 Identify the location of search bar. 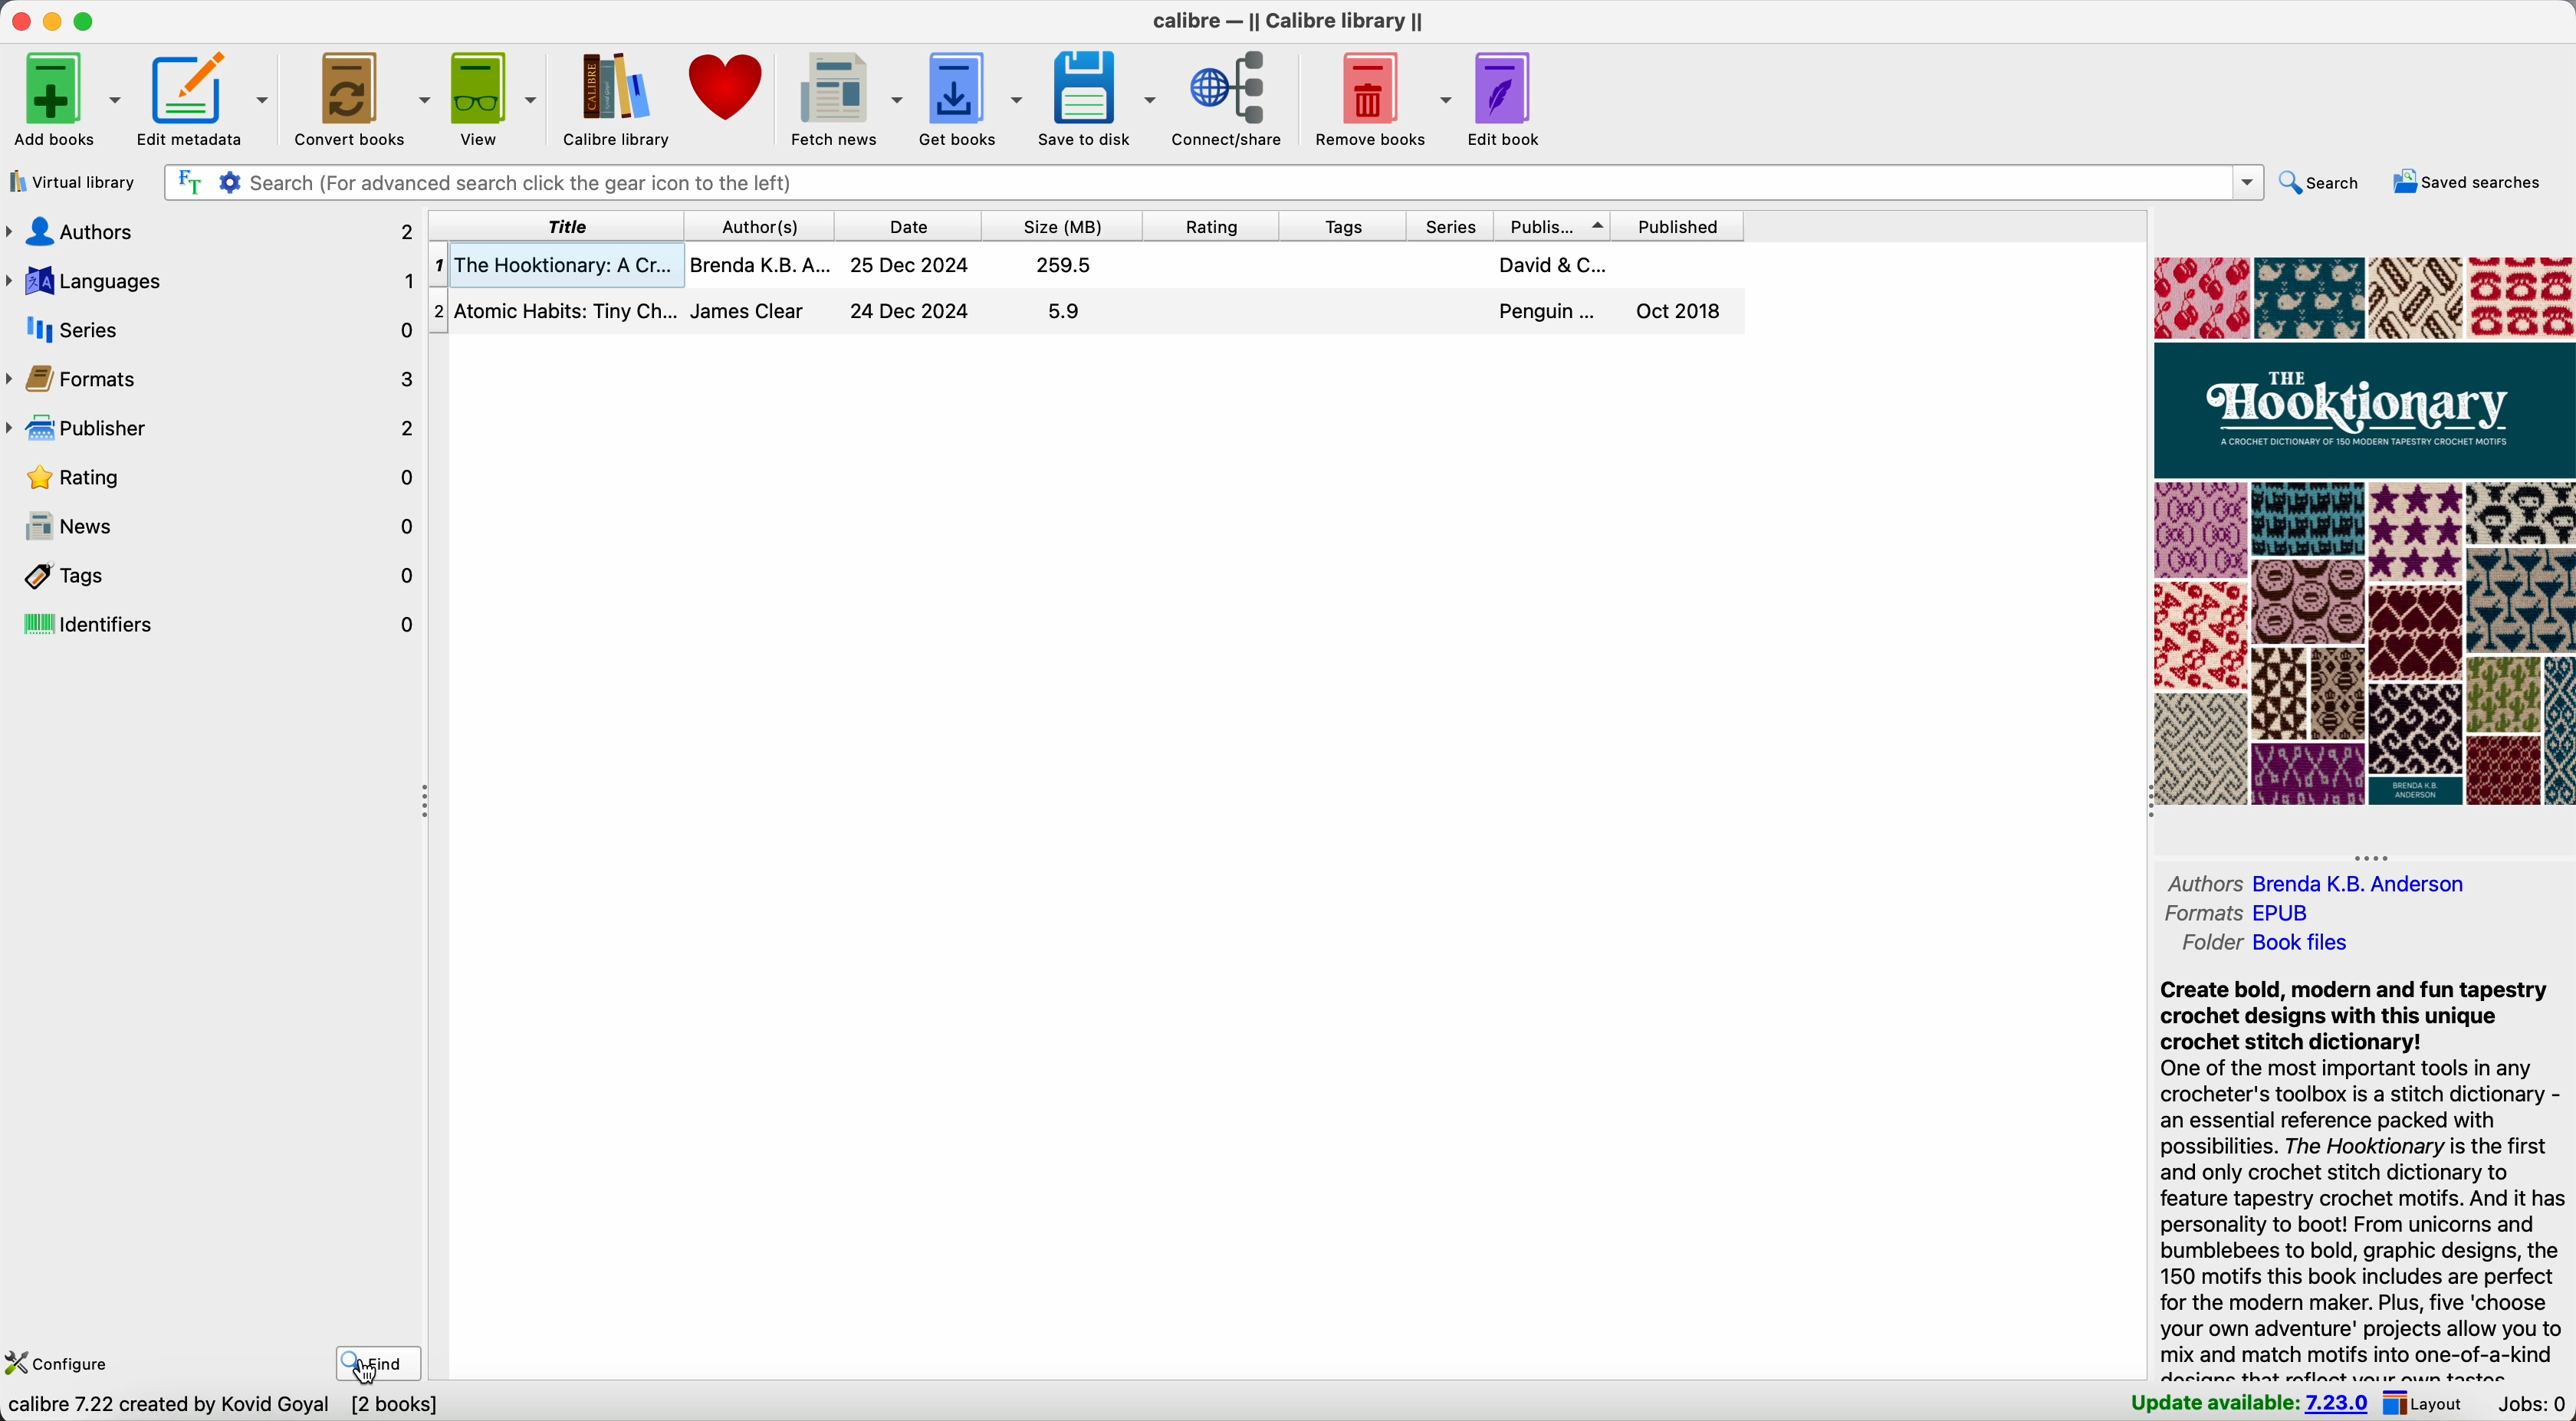
(1214, 183).